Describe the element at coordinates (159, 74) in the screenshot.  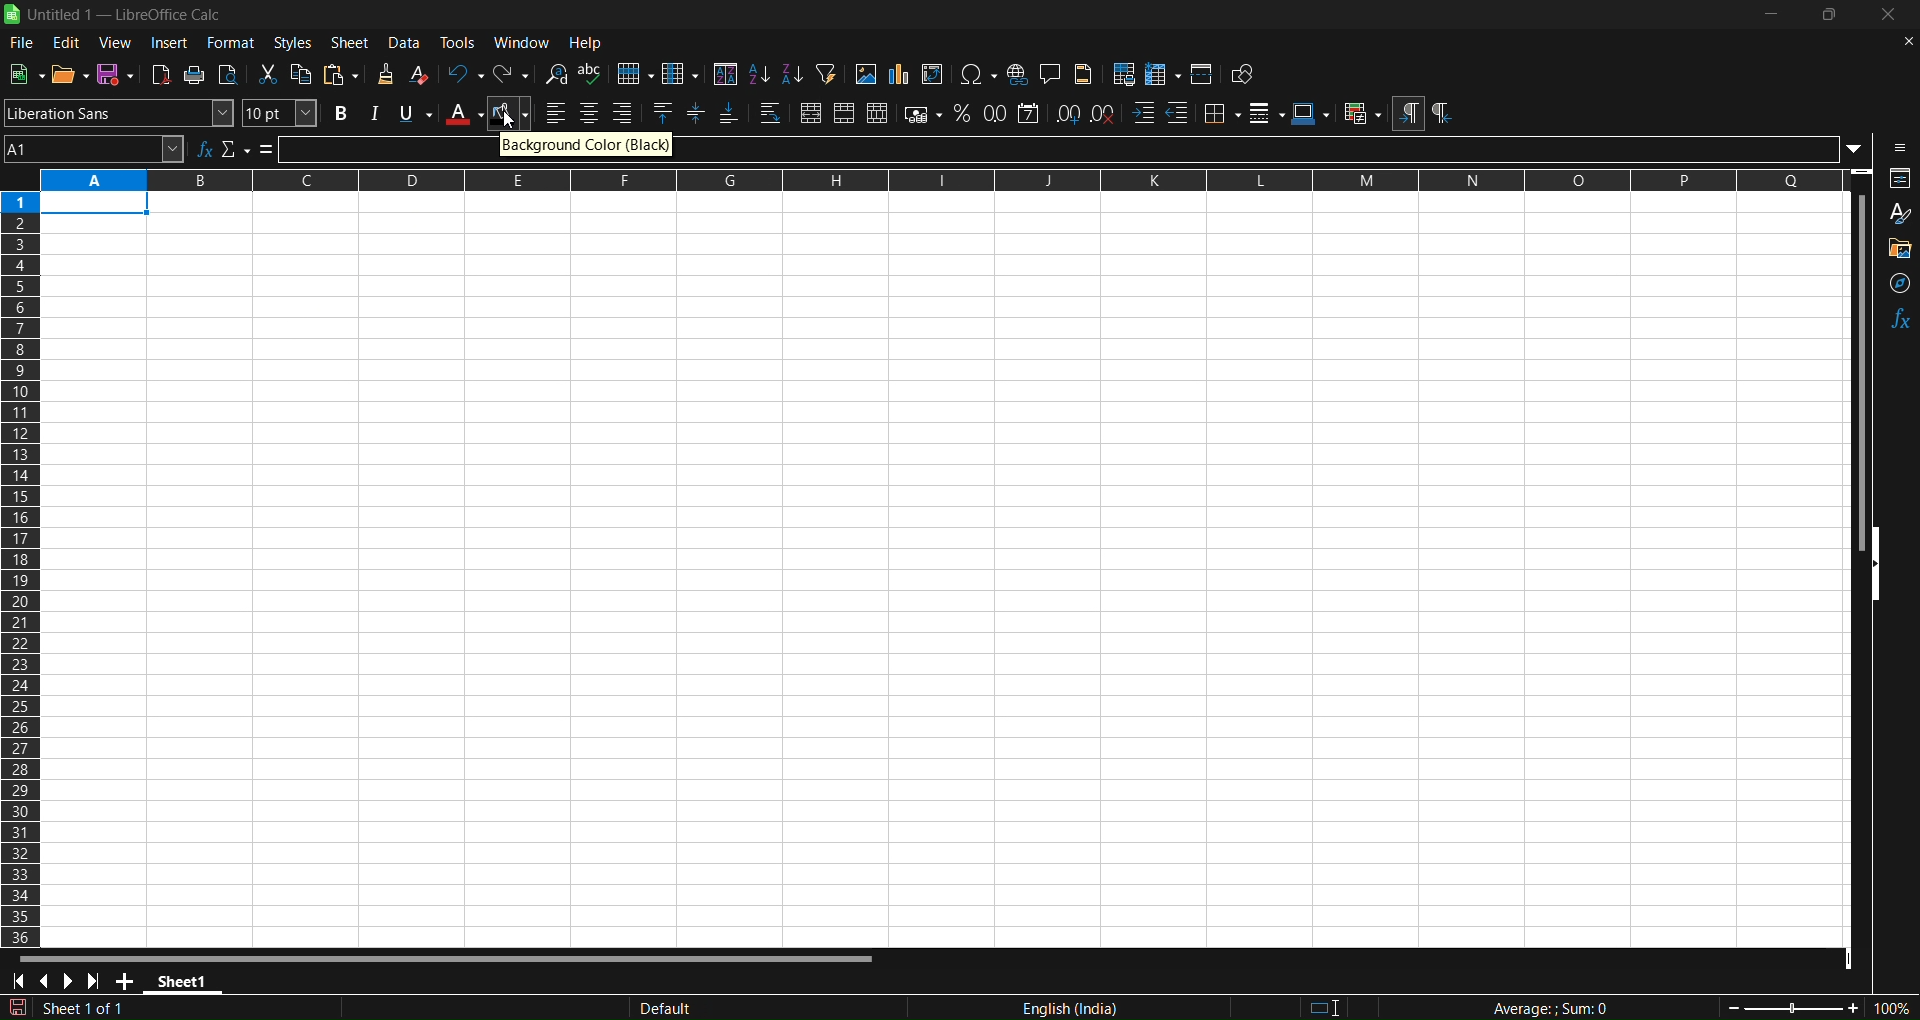
I see `export directly as pdf` at that location.